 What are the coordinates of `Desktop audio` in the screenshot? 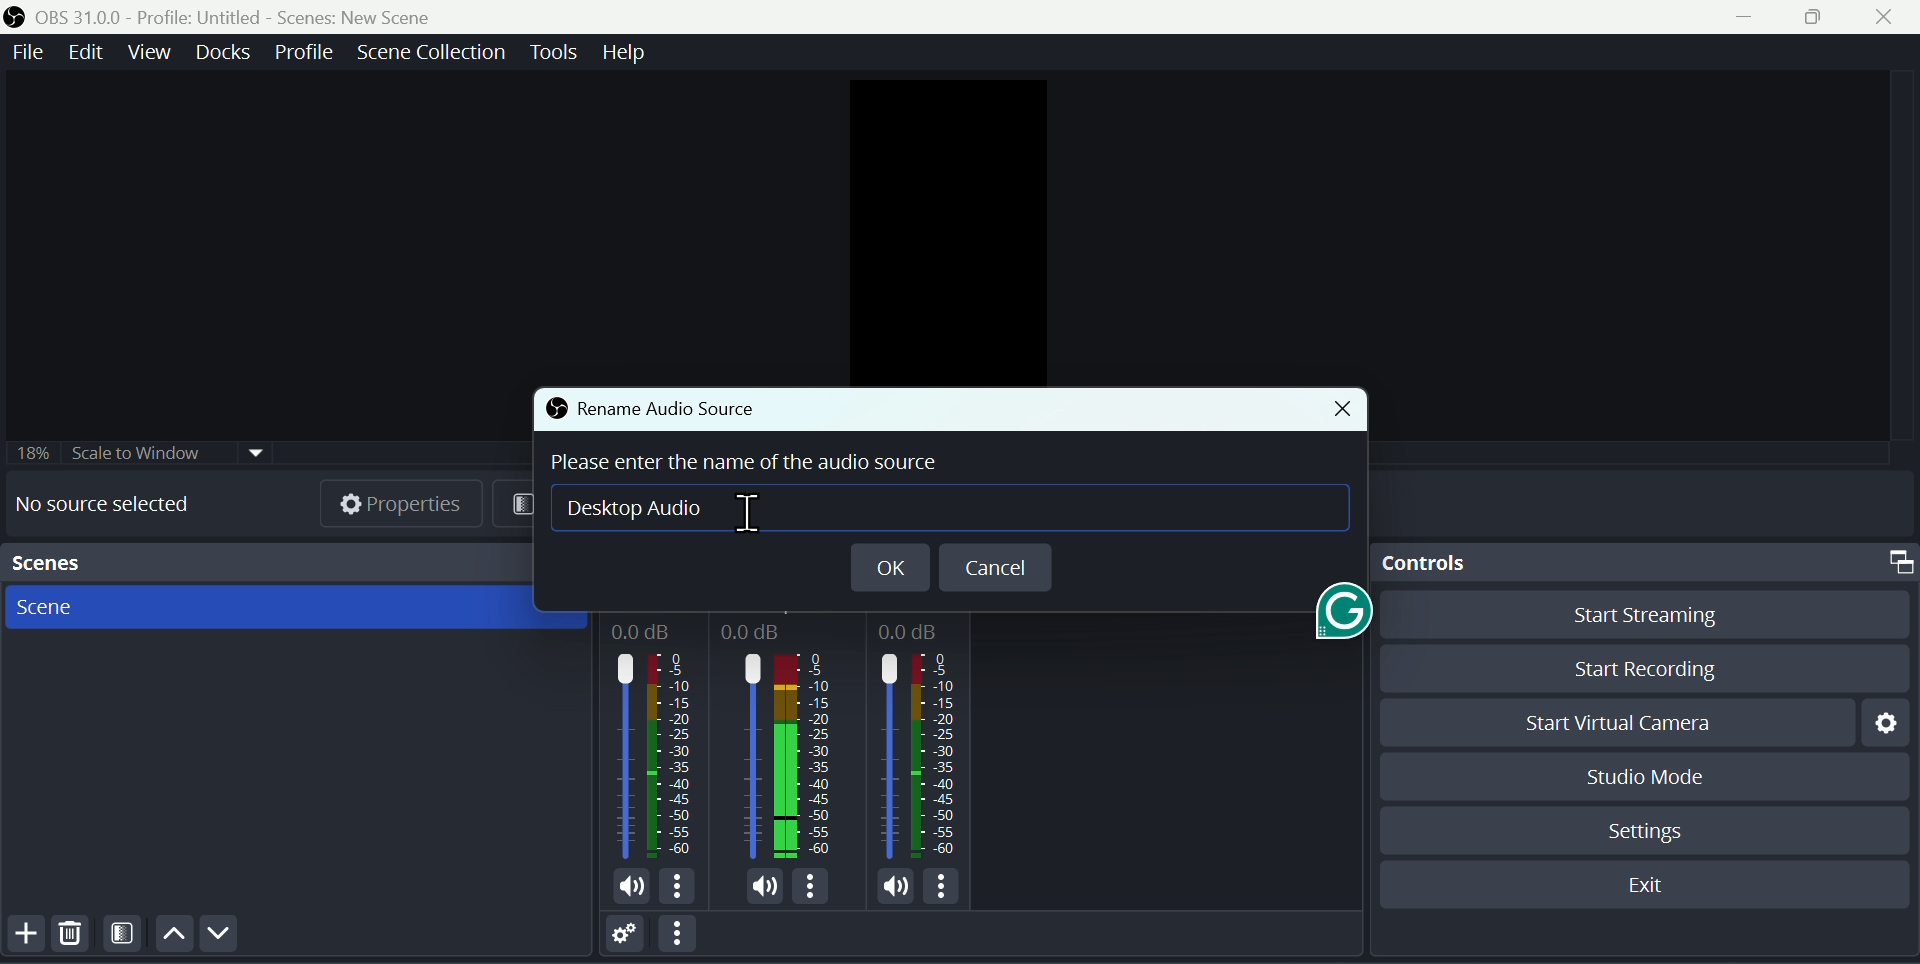 It's located at (661, 515).